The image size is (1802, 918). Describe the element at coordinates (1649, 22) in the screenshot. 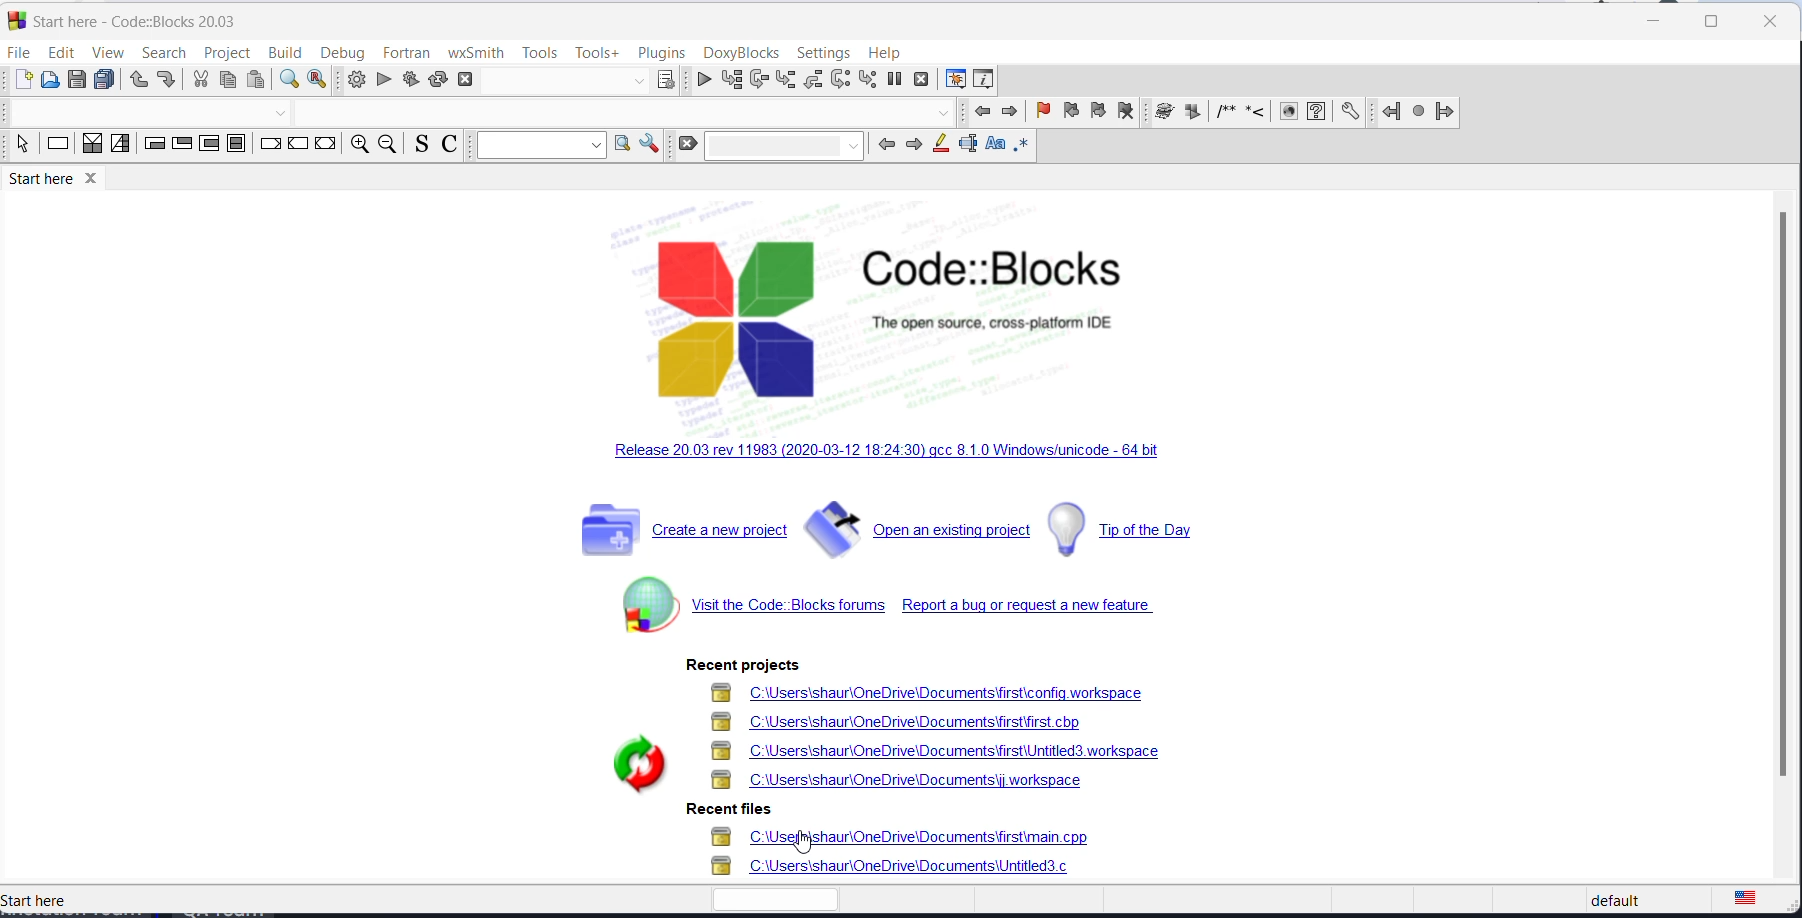

I see `close` at that location.